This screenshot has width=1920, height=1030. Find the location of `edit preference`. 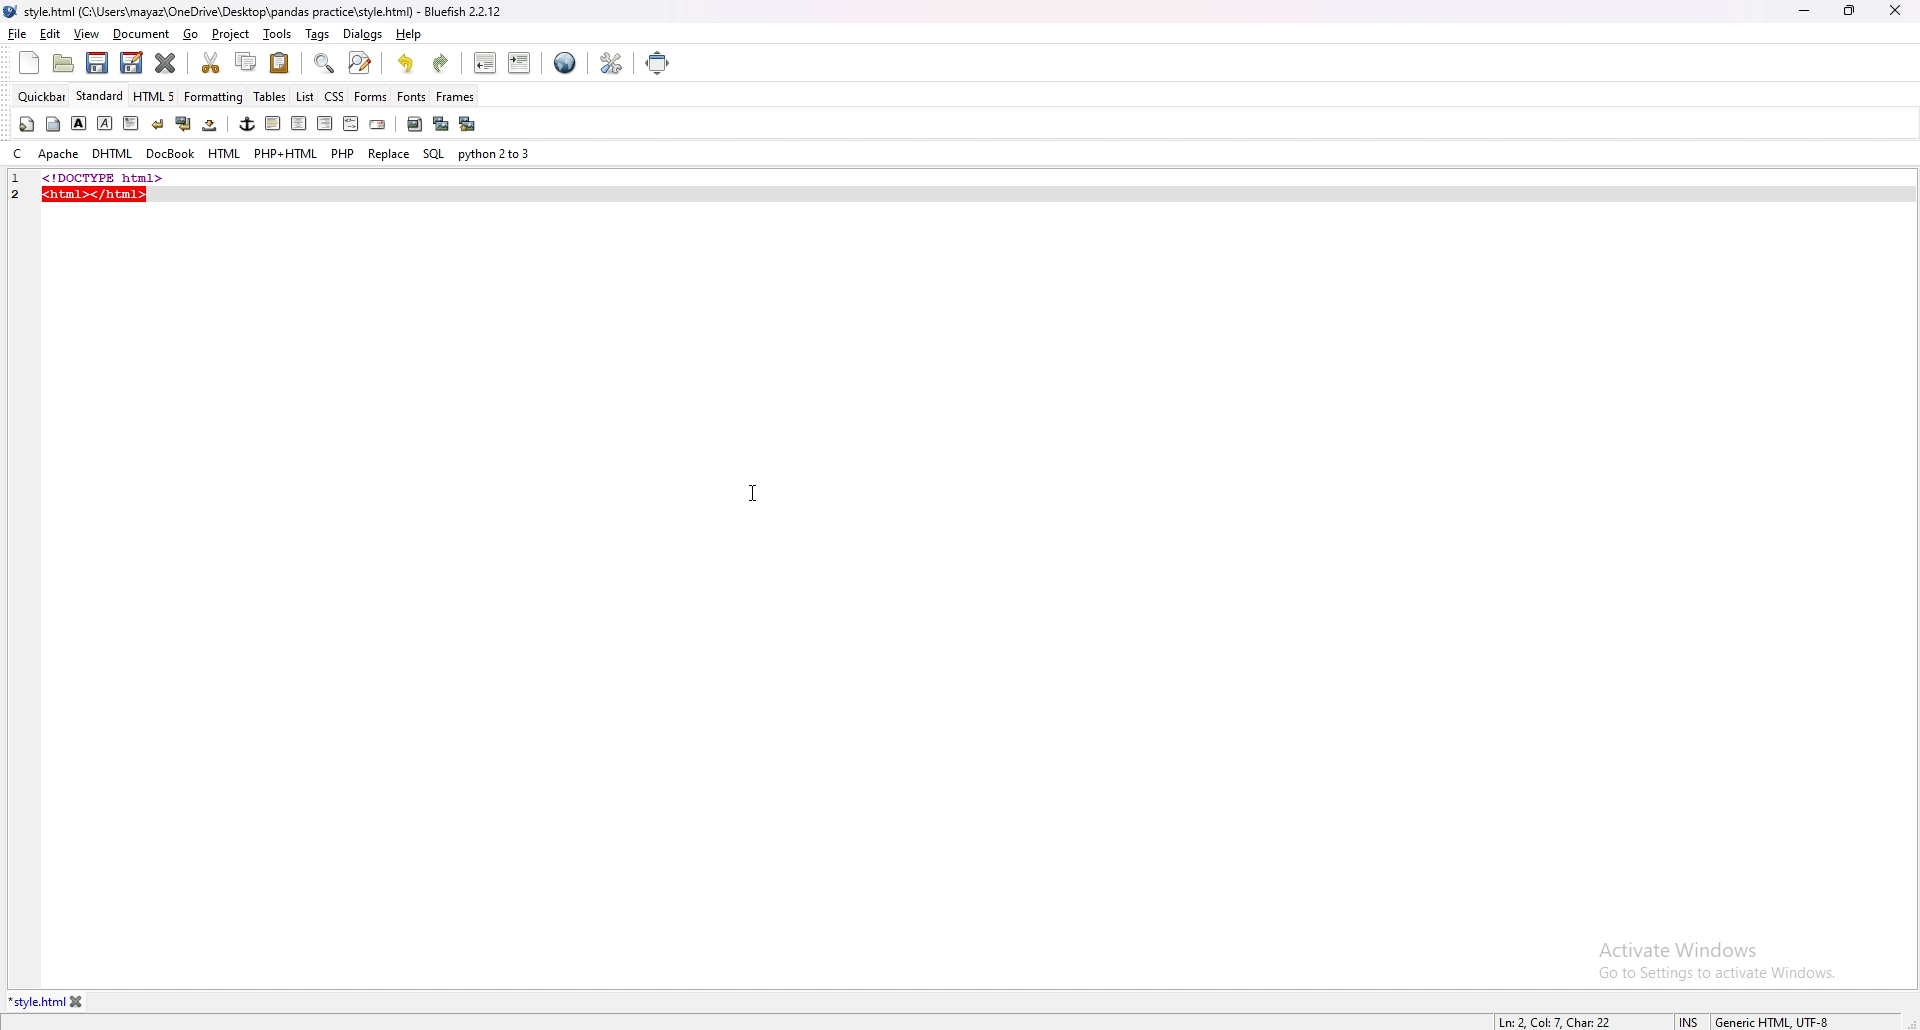

edit preference is located at coordinates (610, 62).